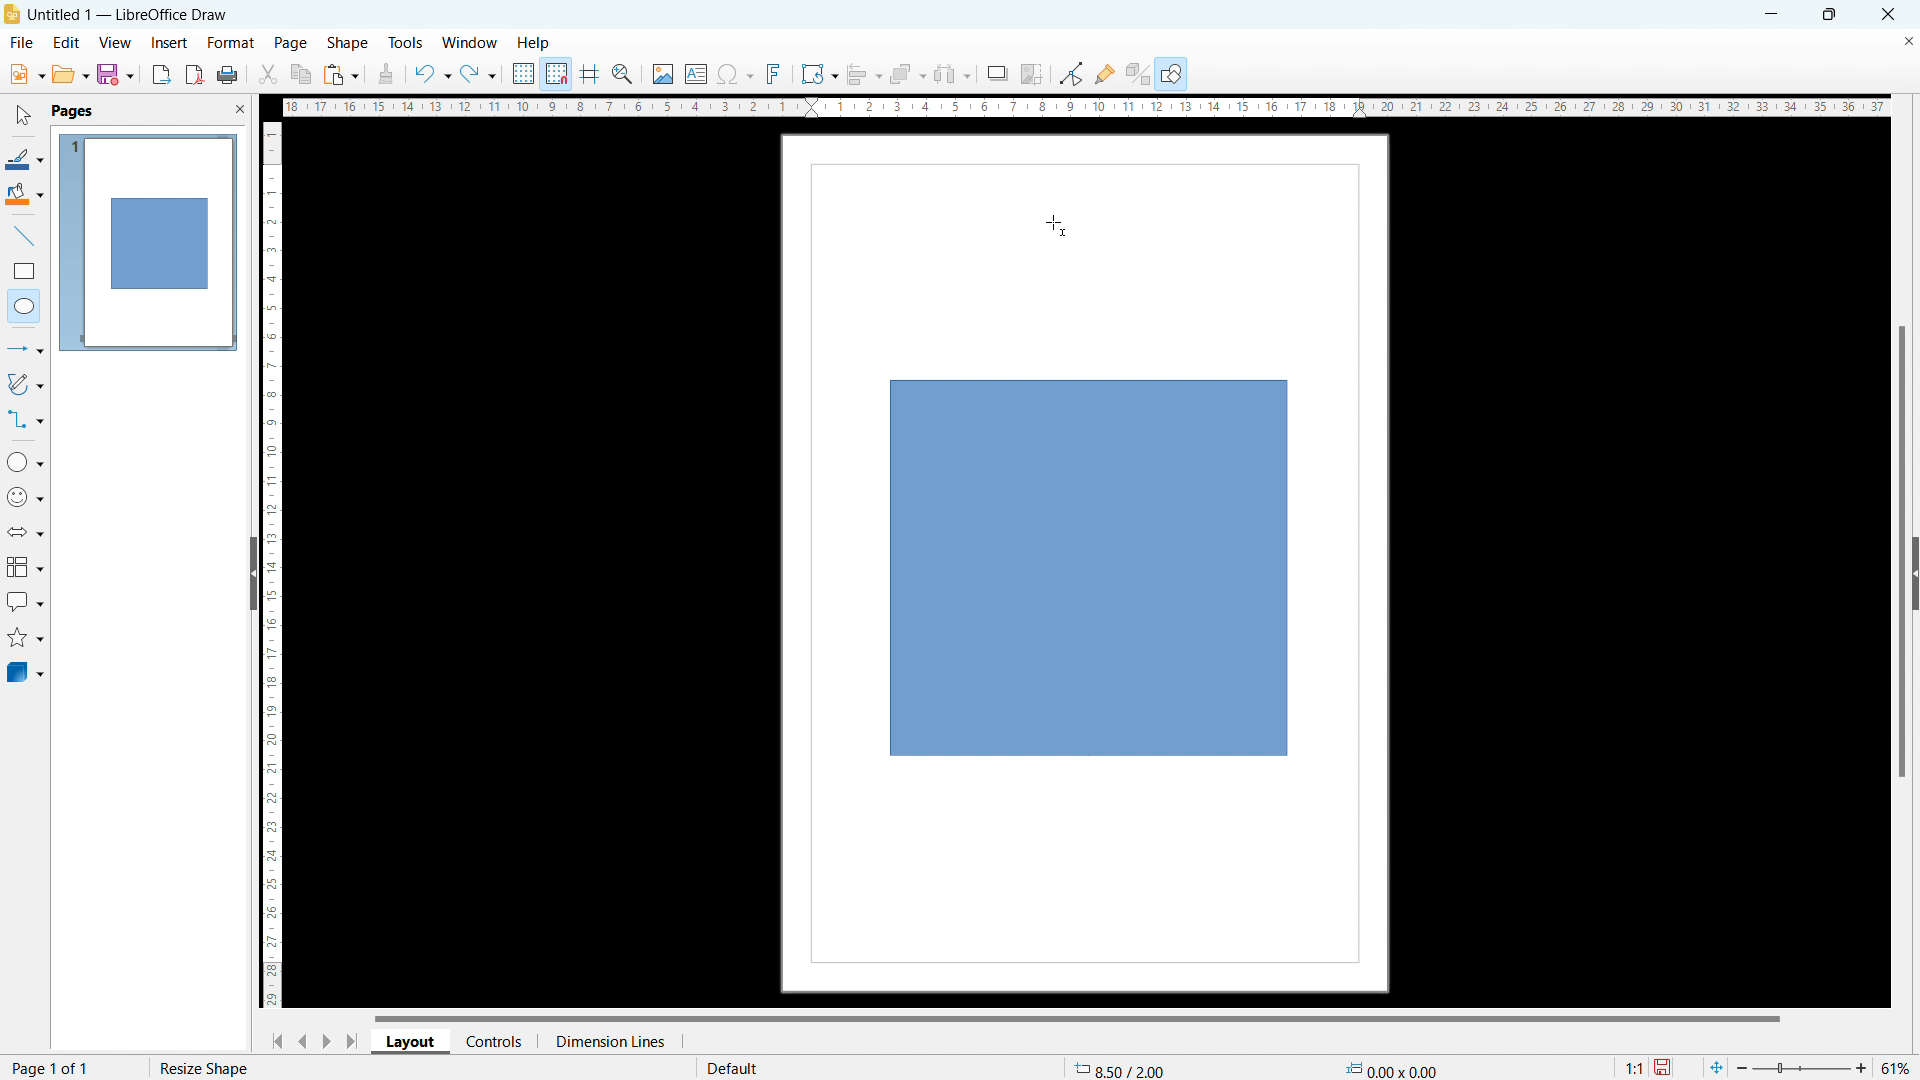 The height and width of the screenshot is (1080, 1920). What do you see at coordinates (132, 14) in the screenshot?
I see `document title` at bounding box center [132, 14].